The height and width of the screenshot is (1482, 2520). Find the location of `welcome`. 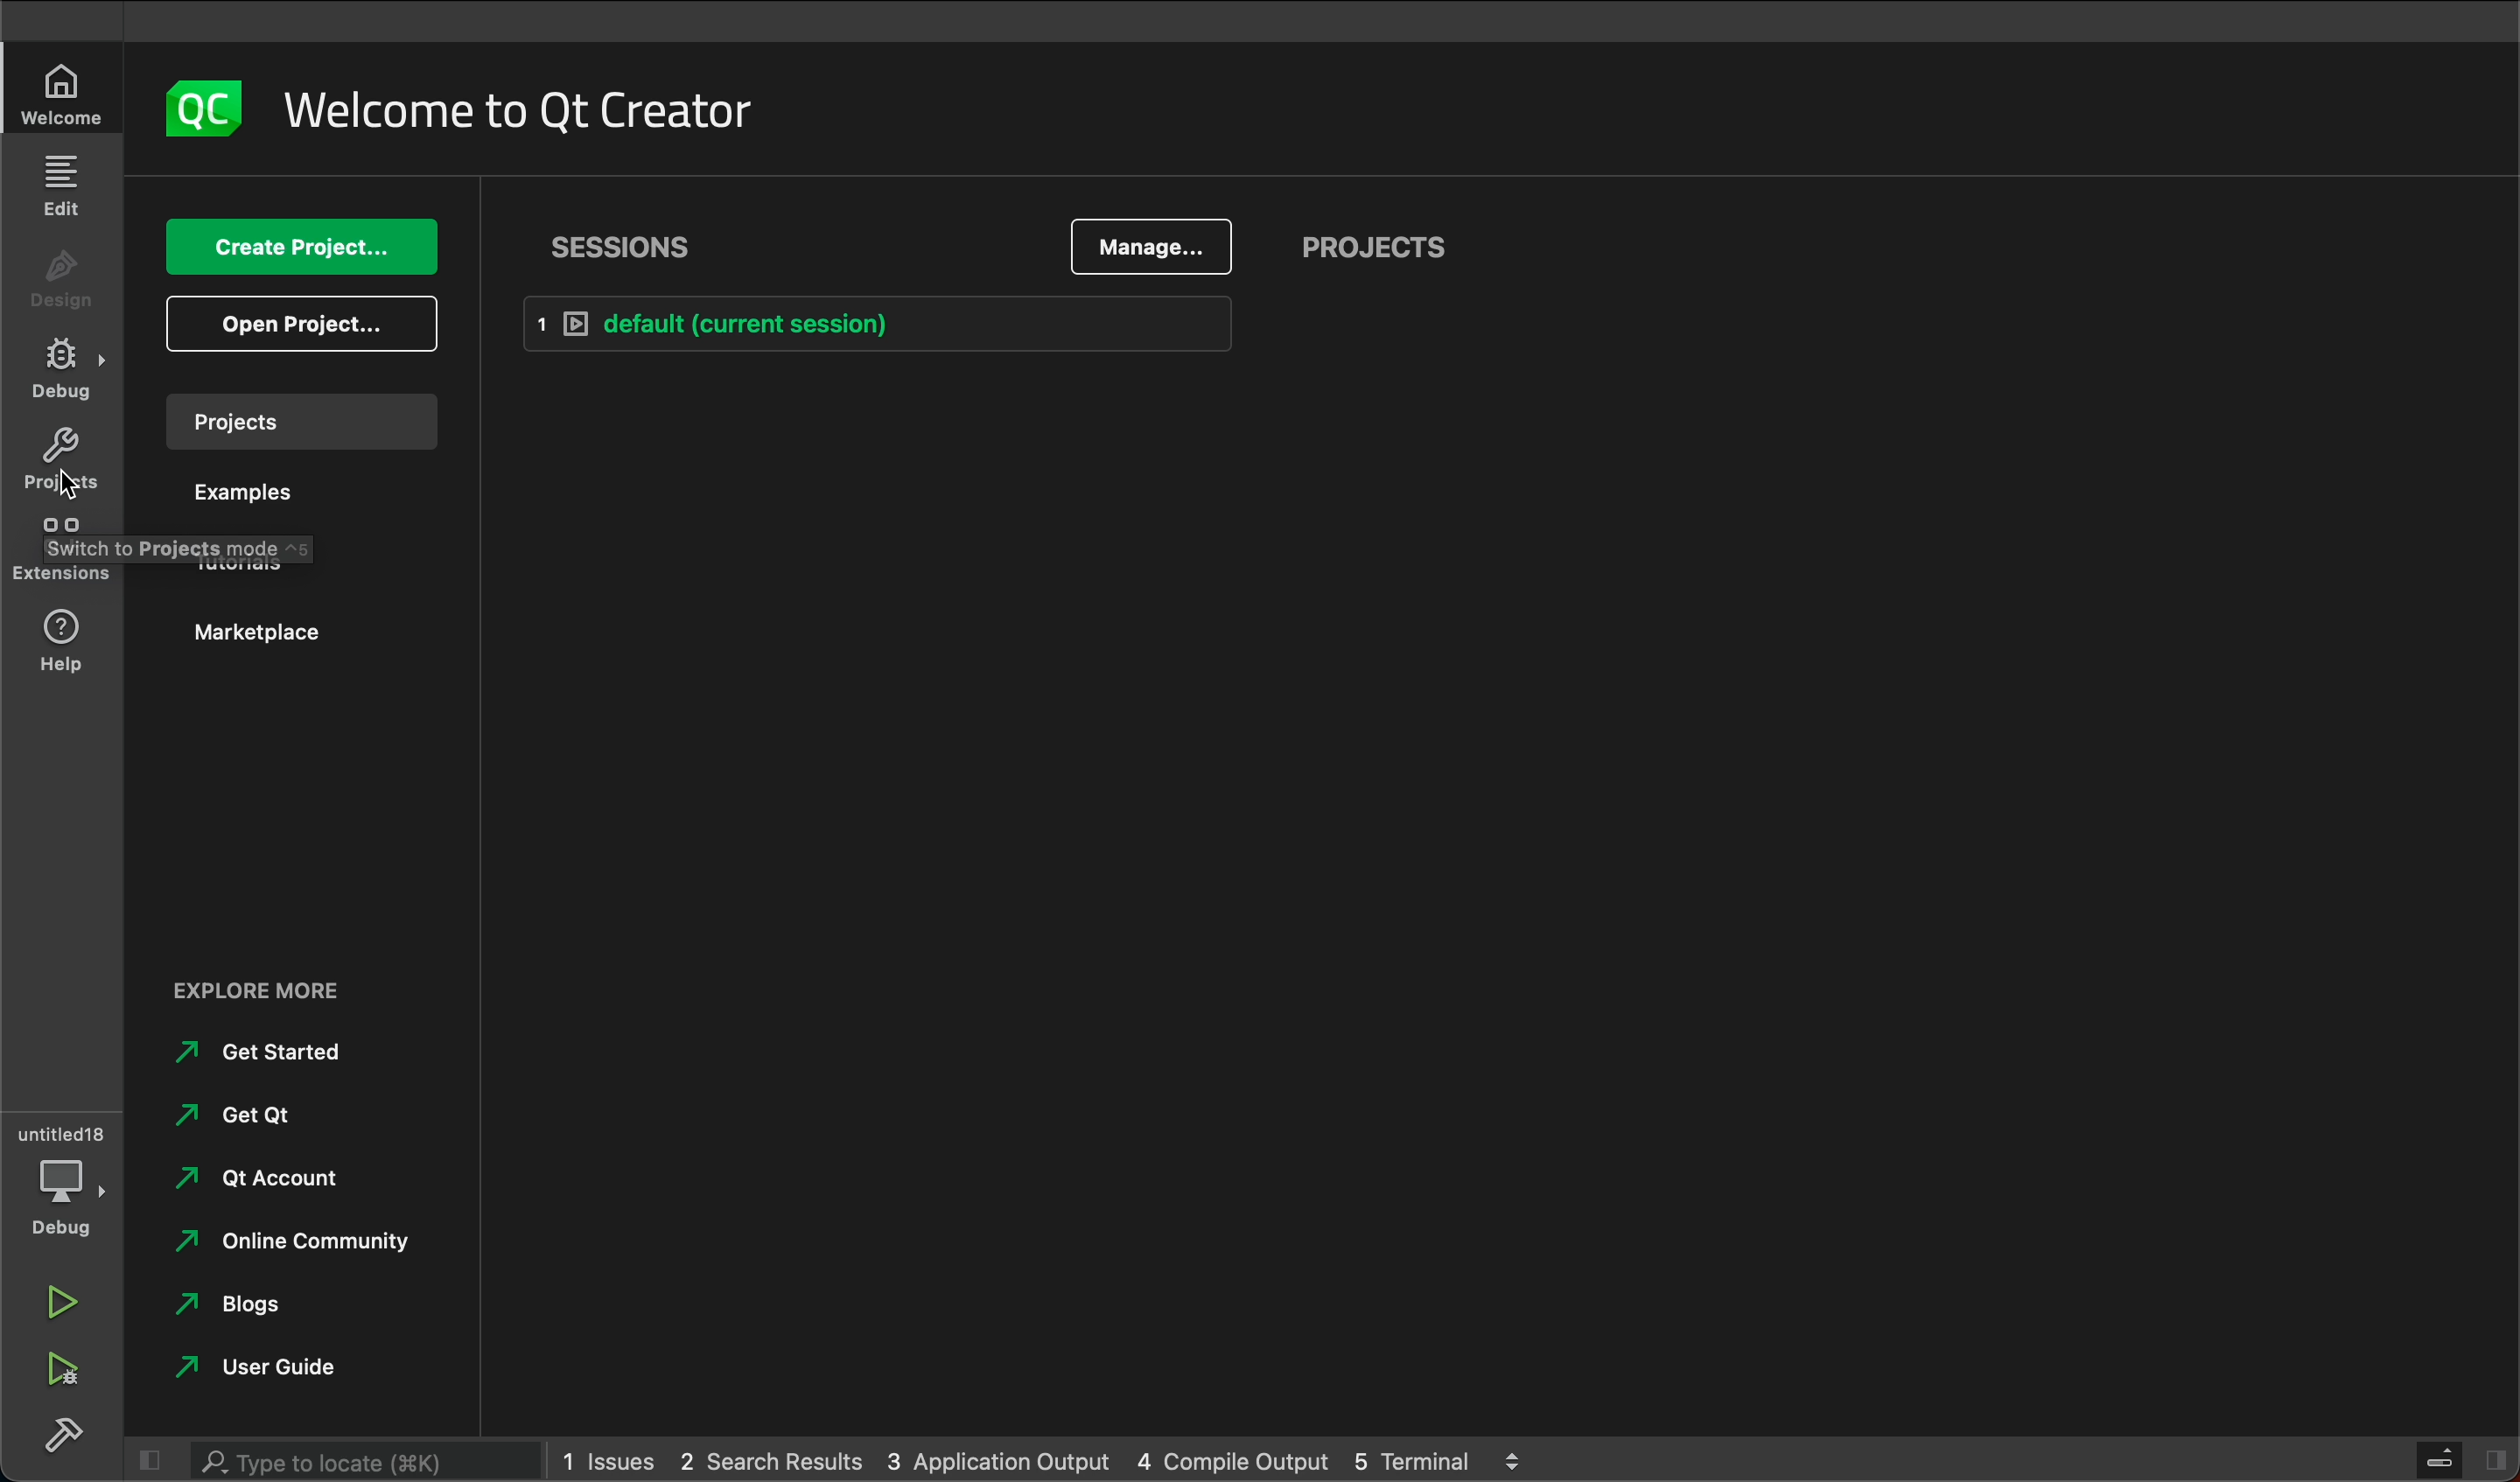

welcome is located at coordinates (62, 94).